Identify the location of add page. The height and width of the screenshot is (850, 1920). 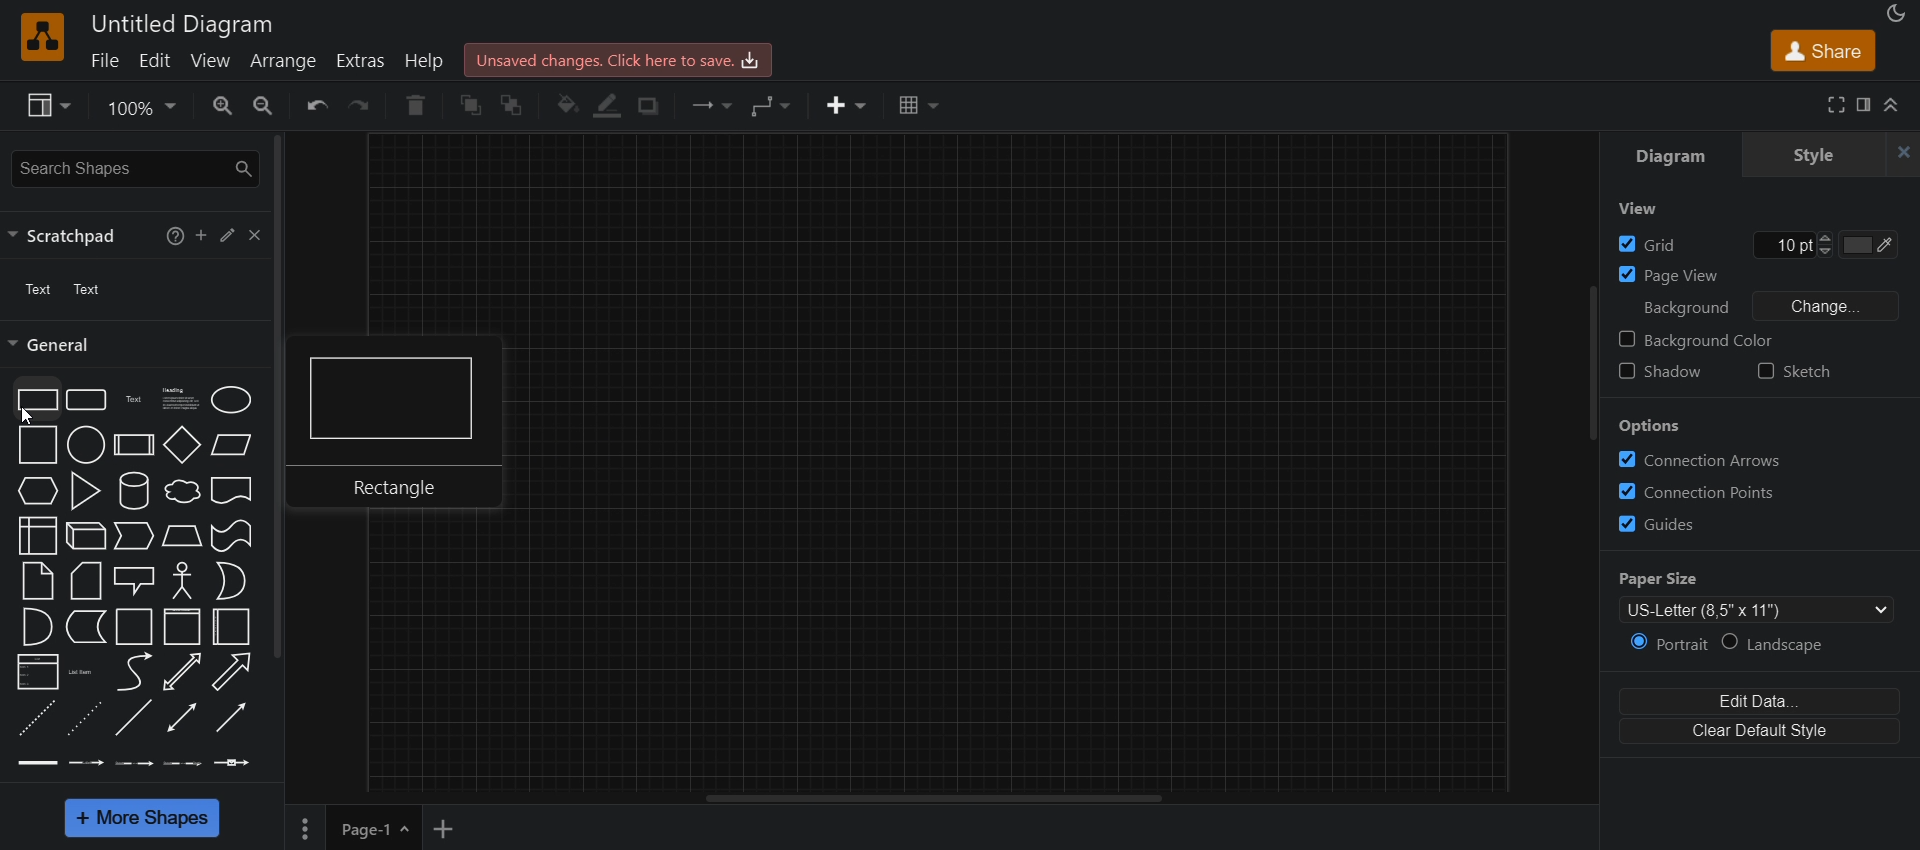
(446, 827).